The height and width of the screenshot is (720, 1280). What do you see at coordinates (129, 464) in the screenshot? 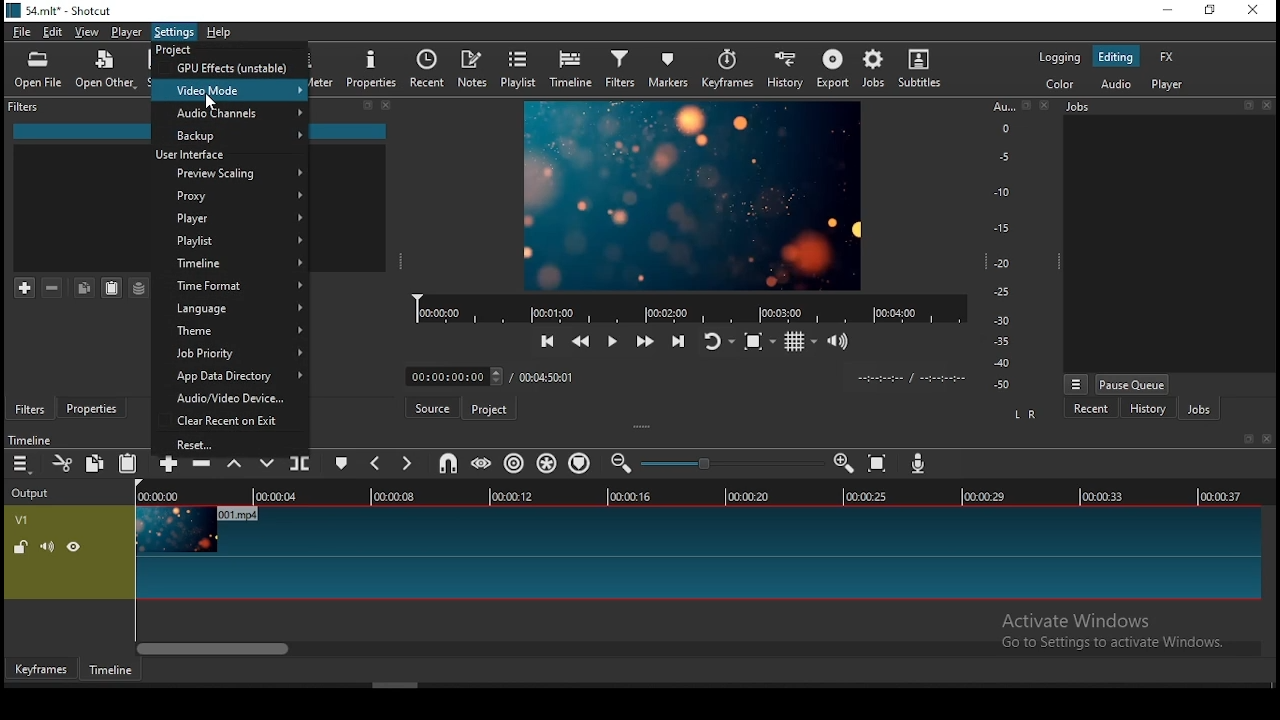
I see `paste` at bounding box center [129, 464].